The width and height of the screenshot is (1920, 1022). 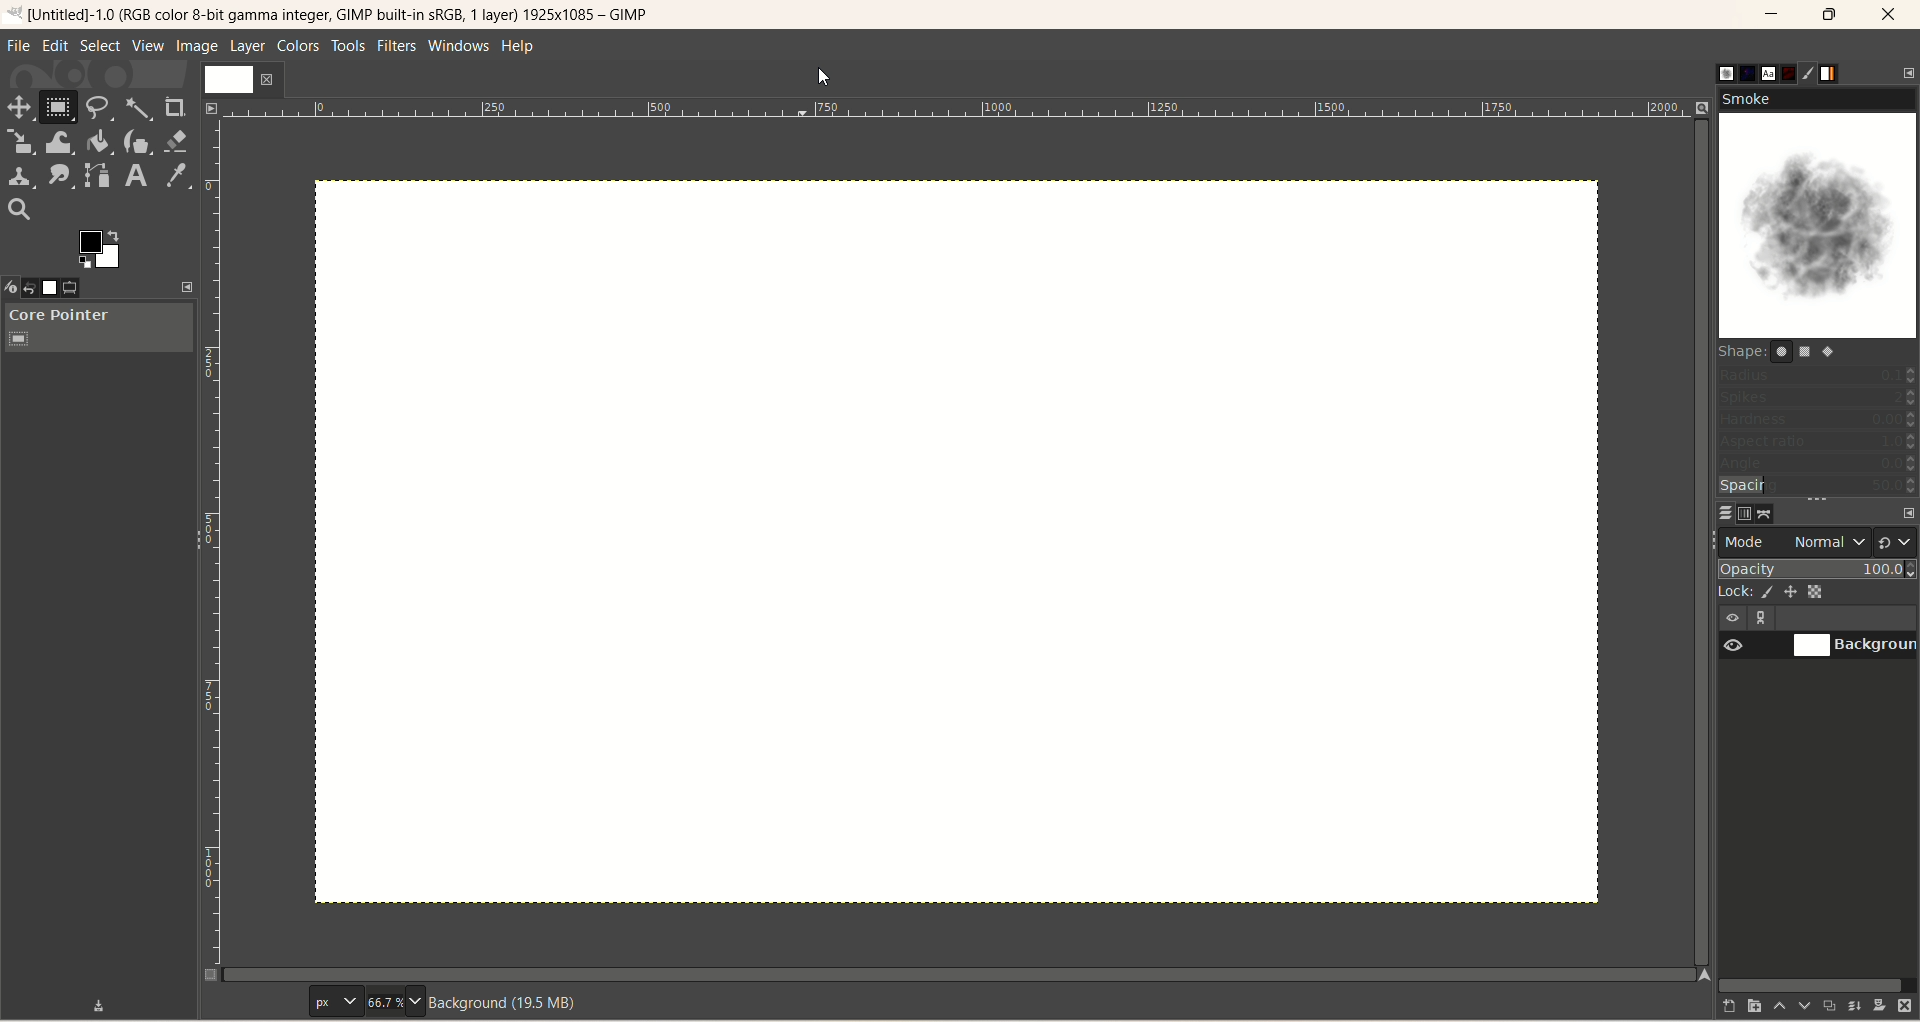 What do you see at coordinates (58, 142) in the screenshot?
I see `wrap transform` at bounding box center [58, 142].